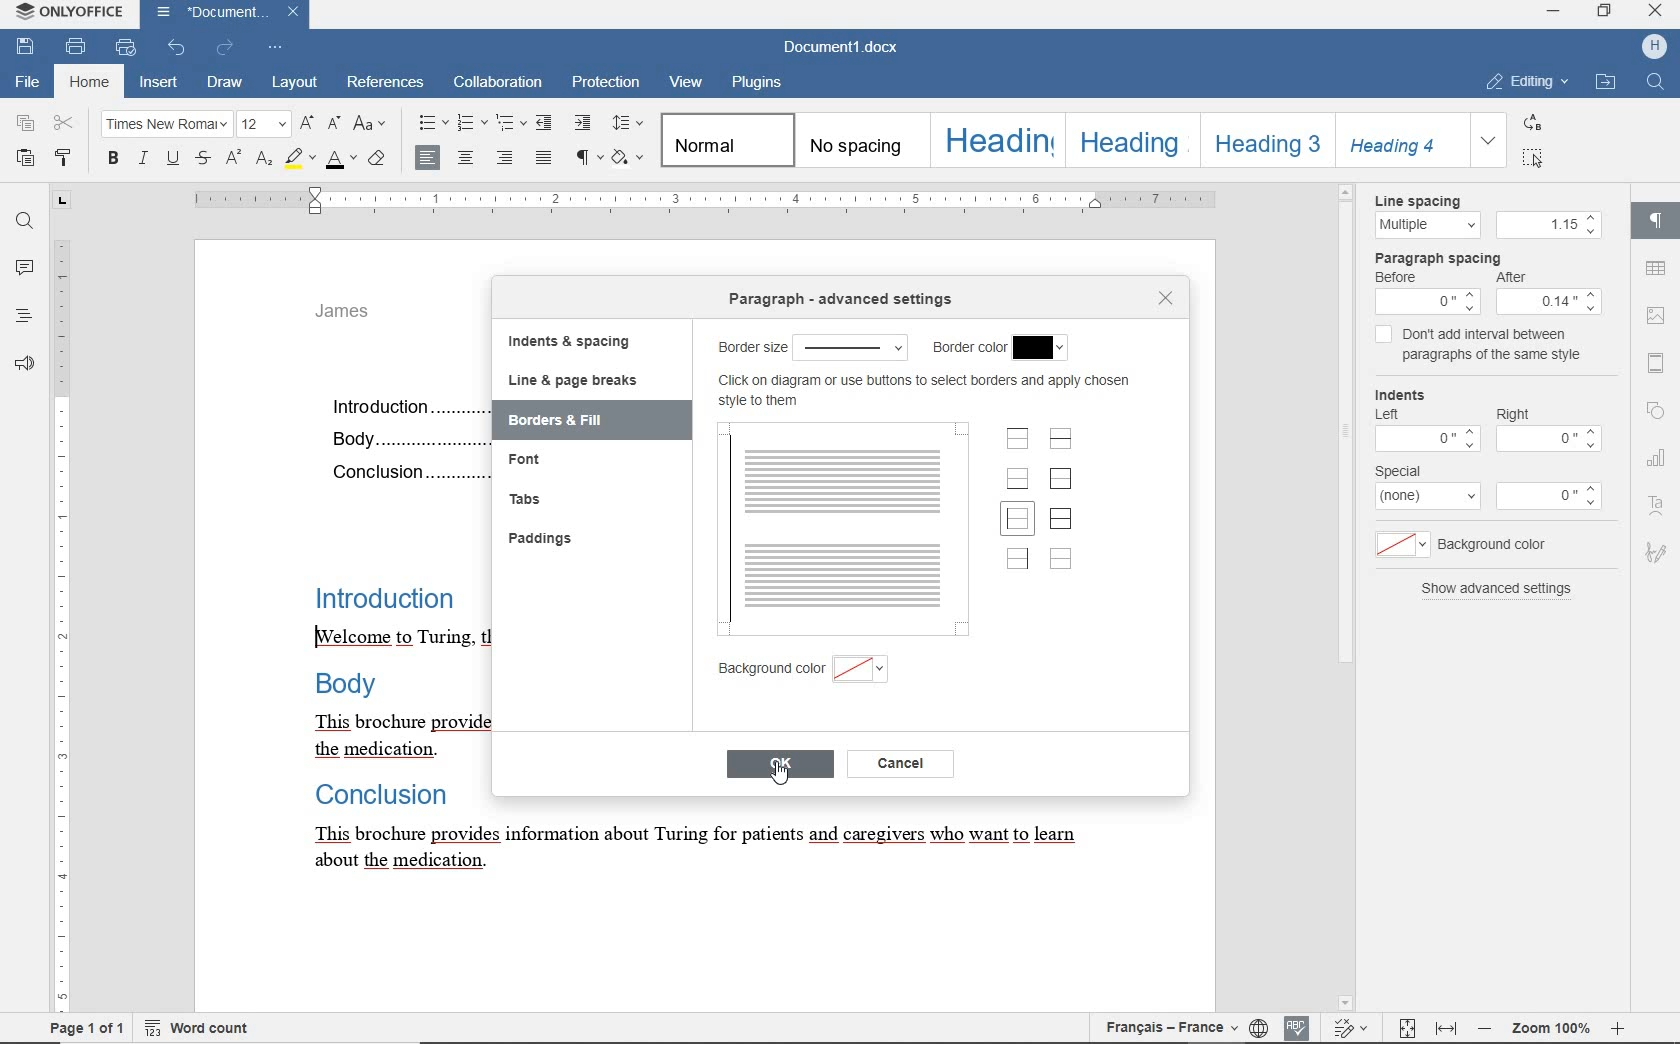 Image resolution: width=1680 pixels, height=1044 pixels. What do you see at coordinates (357, 316) in the screenshot?
I see `James` at bounding box center [357, 316].